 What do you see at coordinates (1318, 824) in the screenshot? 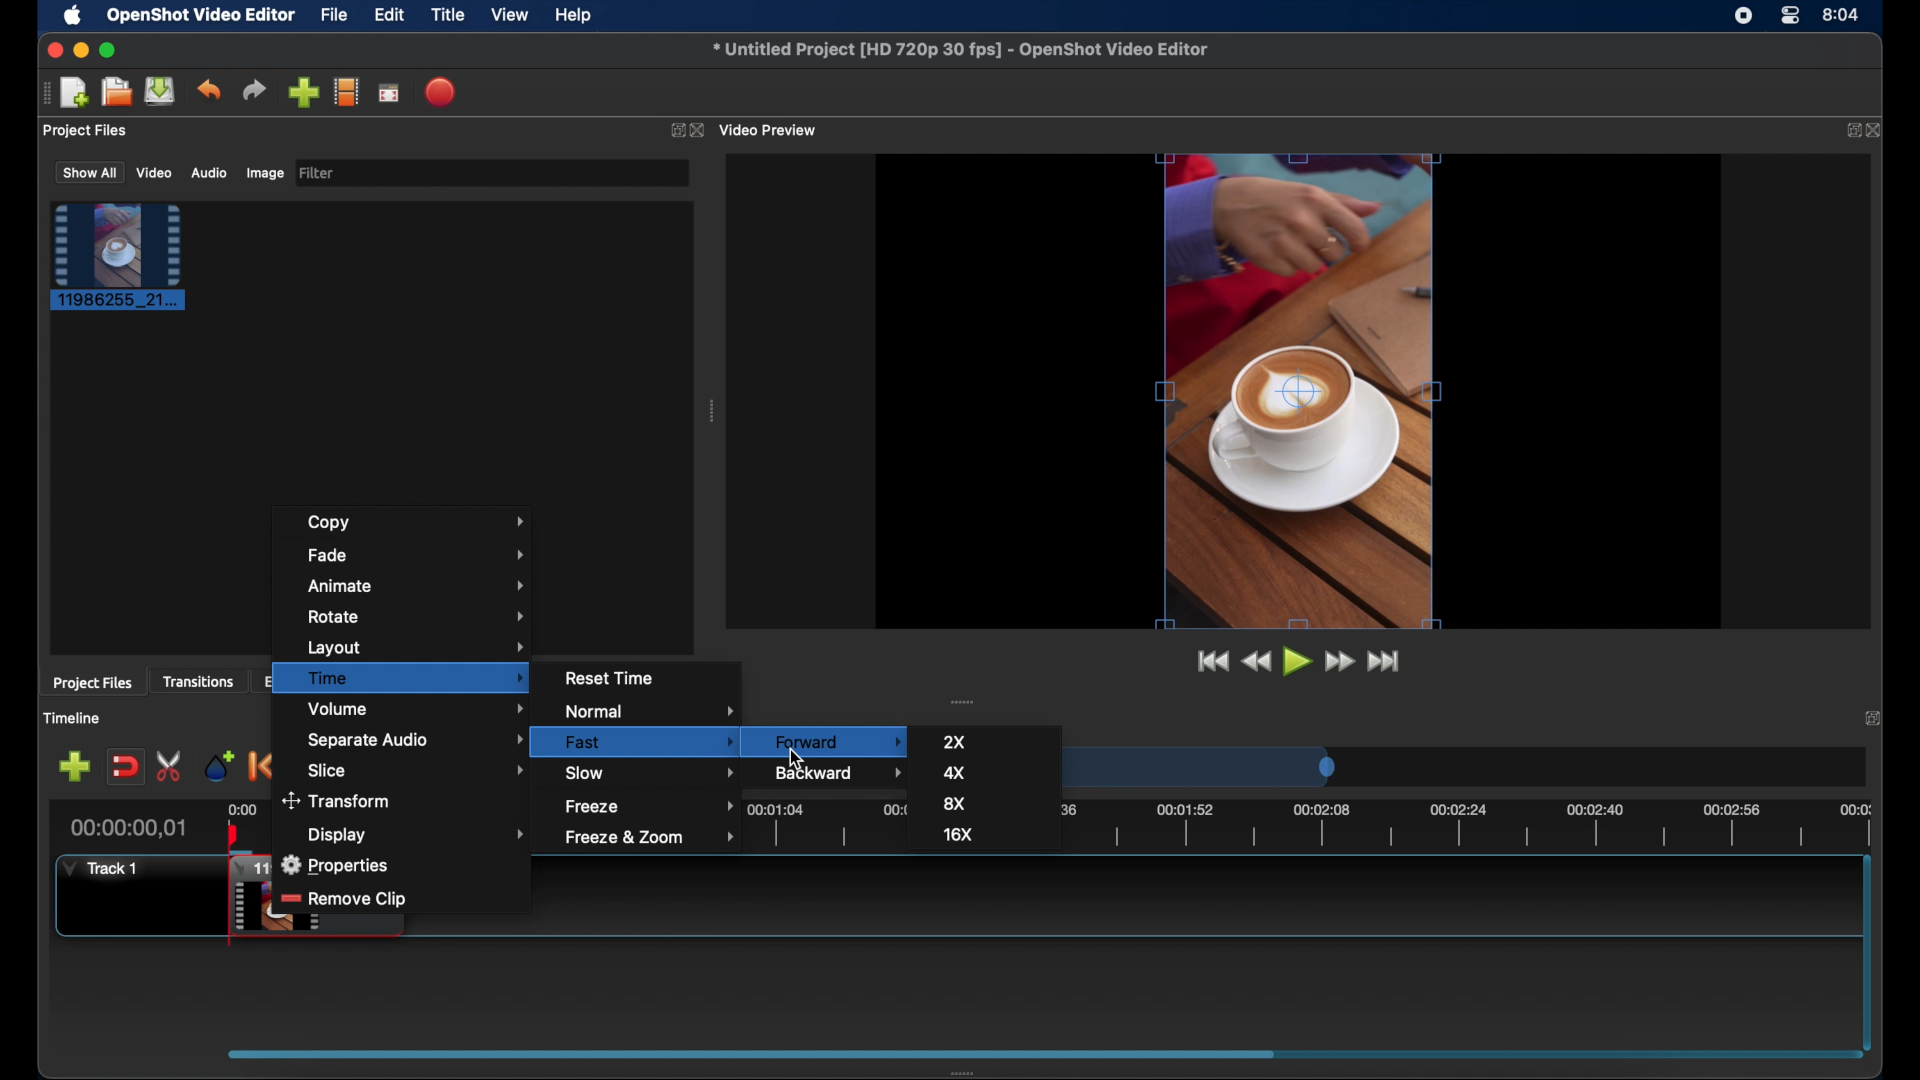
I see `timeline ` at bounding box center [1318, 824].